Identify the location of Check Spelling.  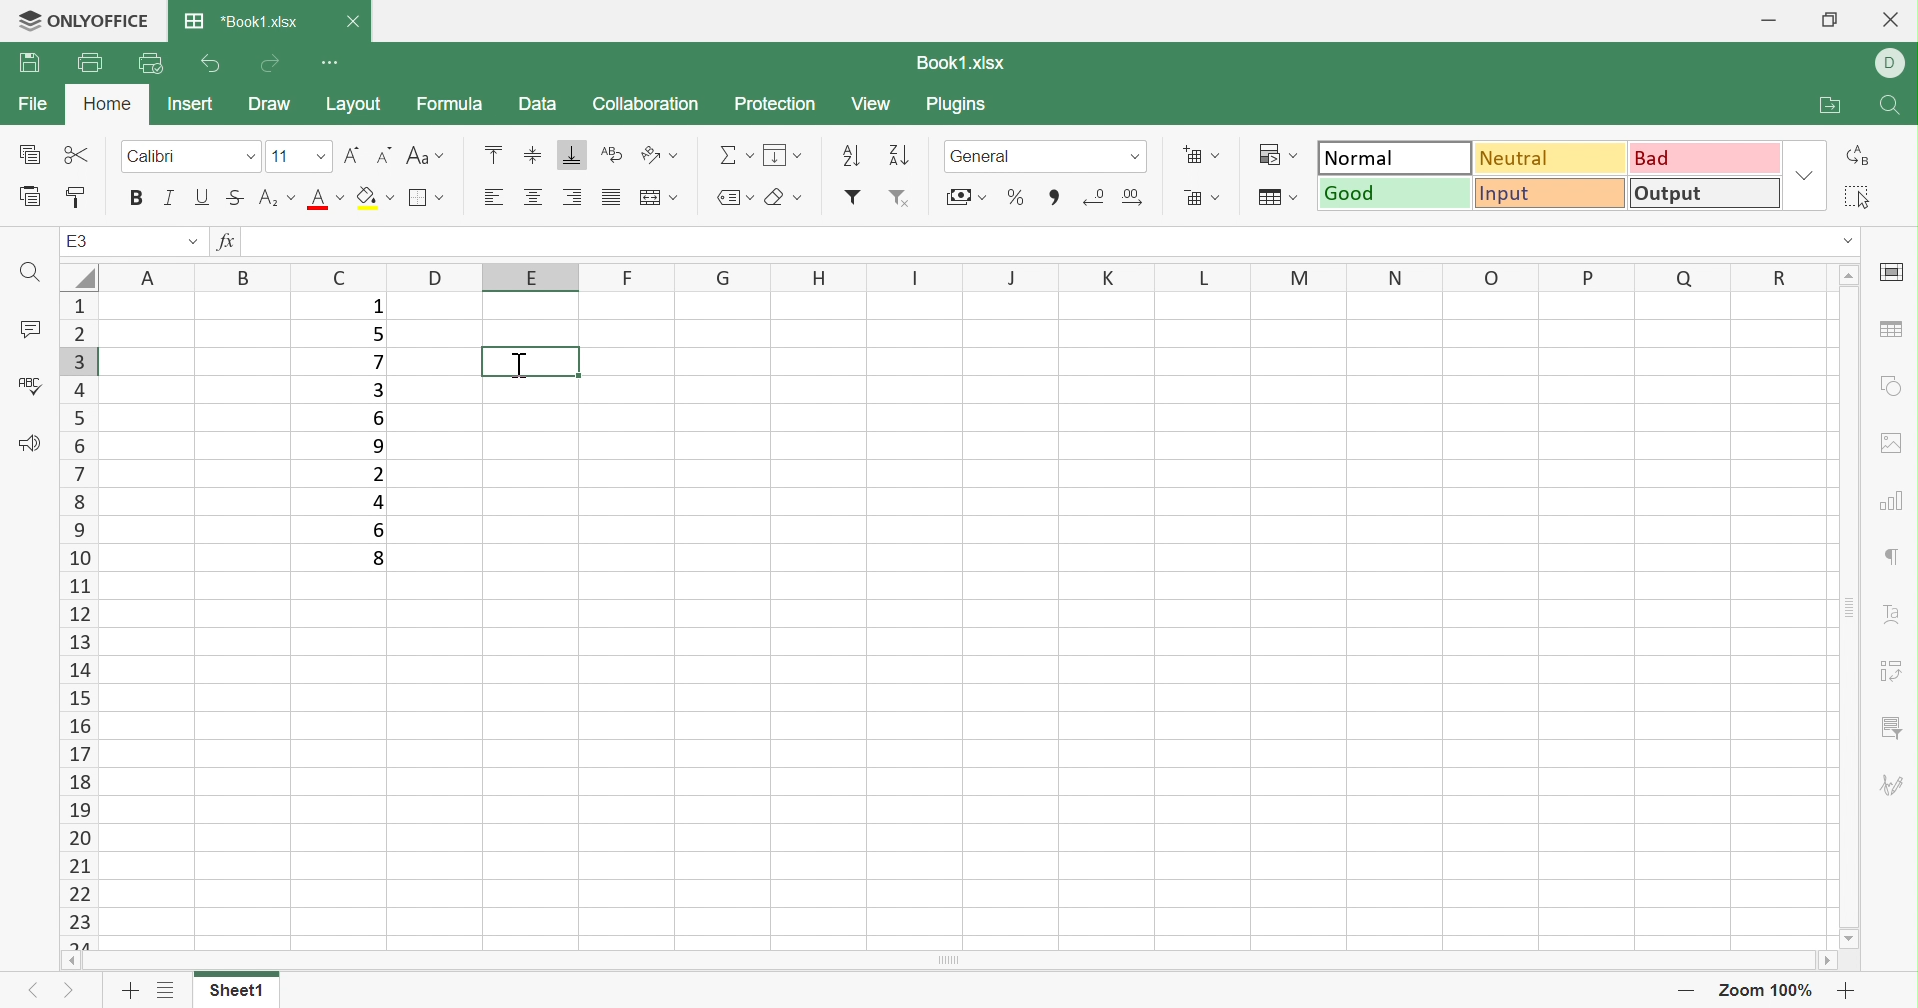
(29, 384).